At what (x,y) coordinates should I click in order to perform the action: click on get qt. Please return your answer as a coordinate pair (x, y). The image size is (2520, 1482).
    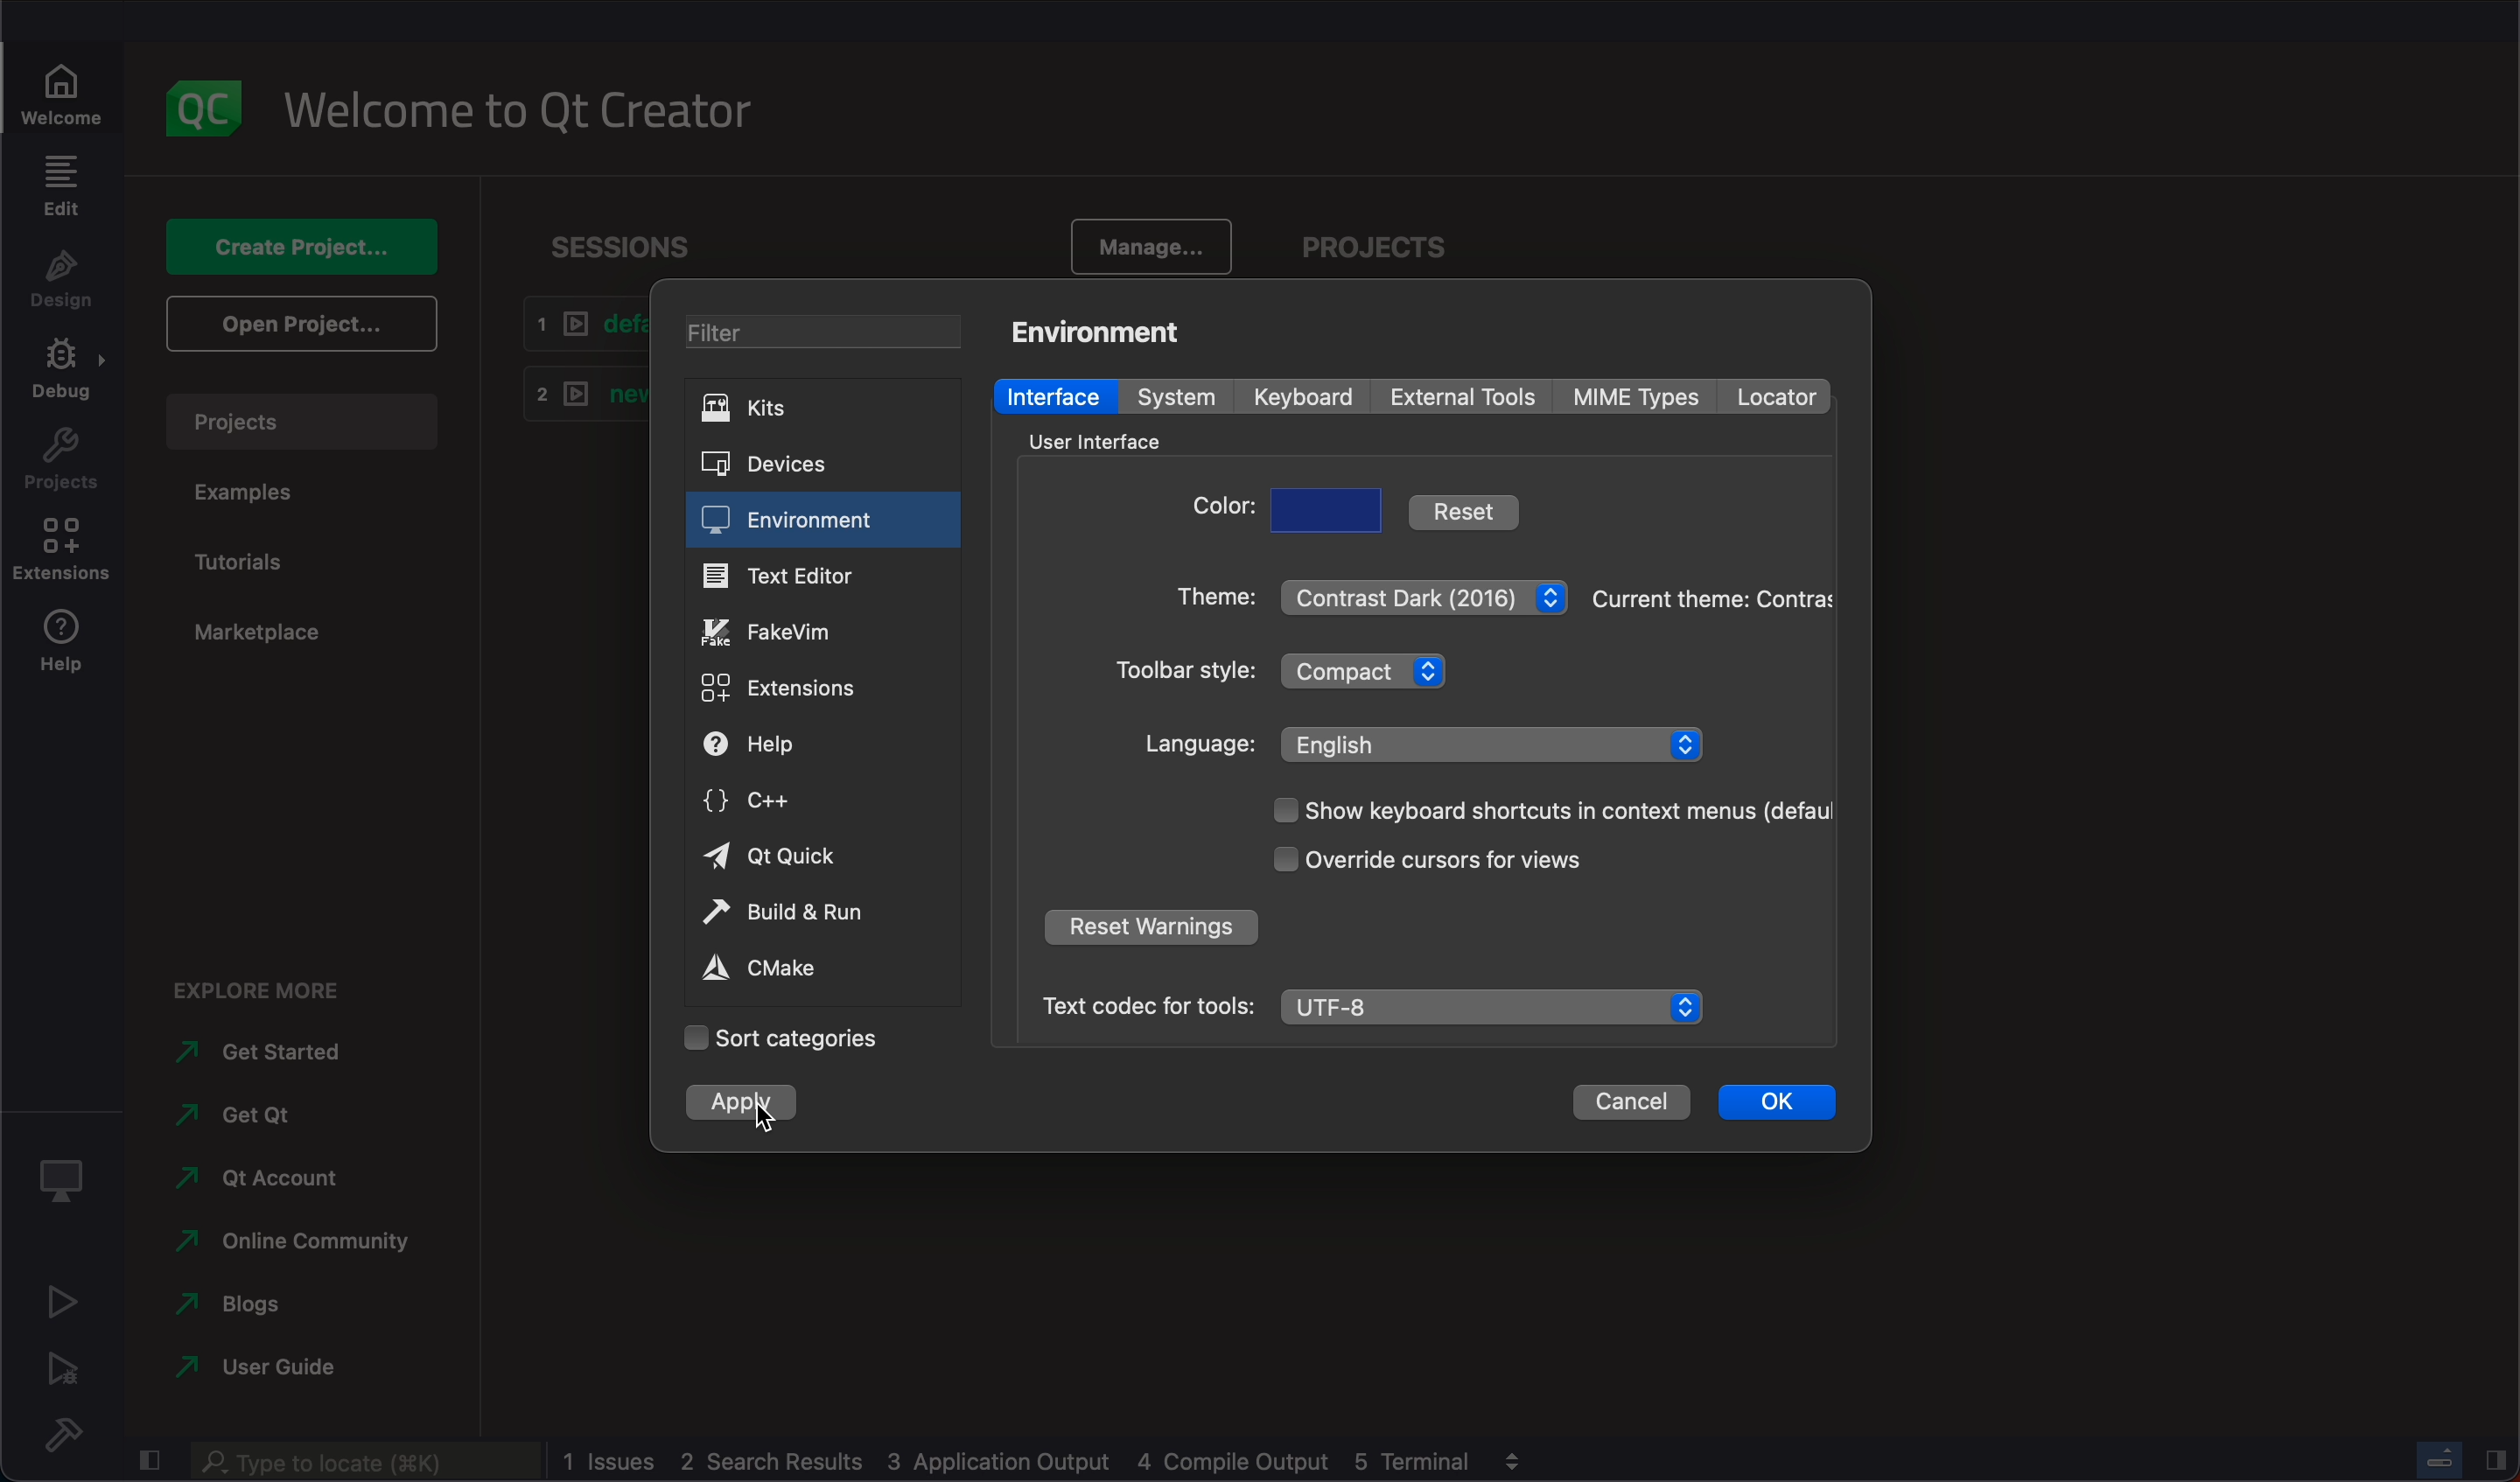
    Looking at the image, I should click on (245, 1115).